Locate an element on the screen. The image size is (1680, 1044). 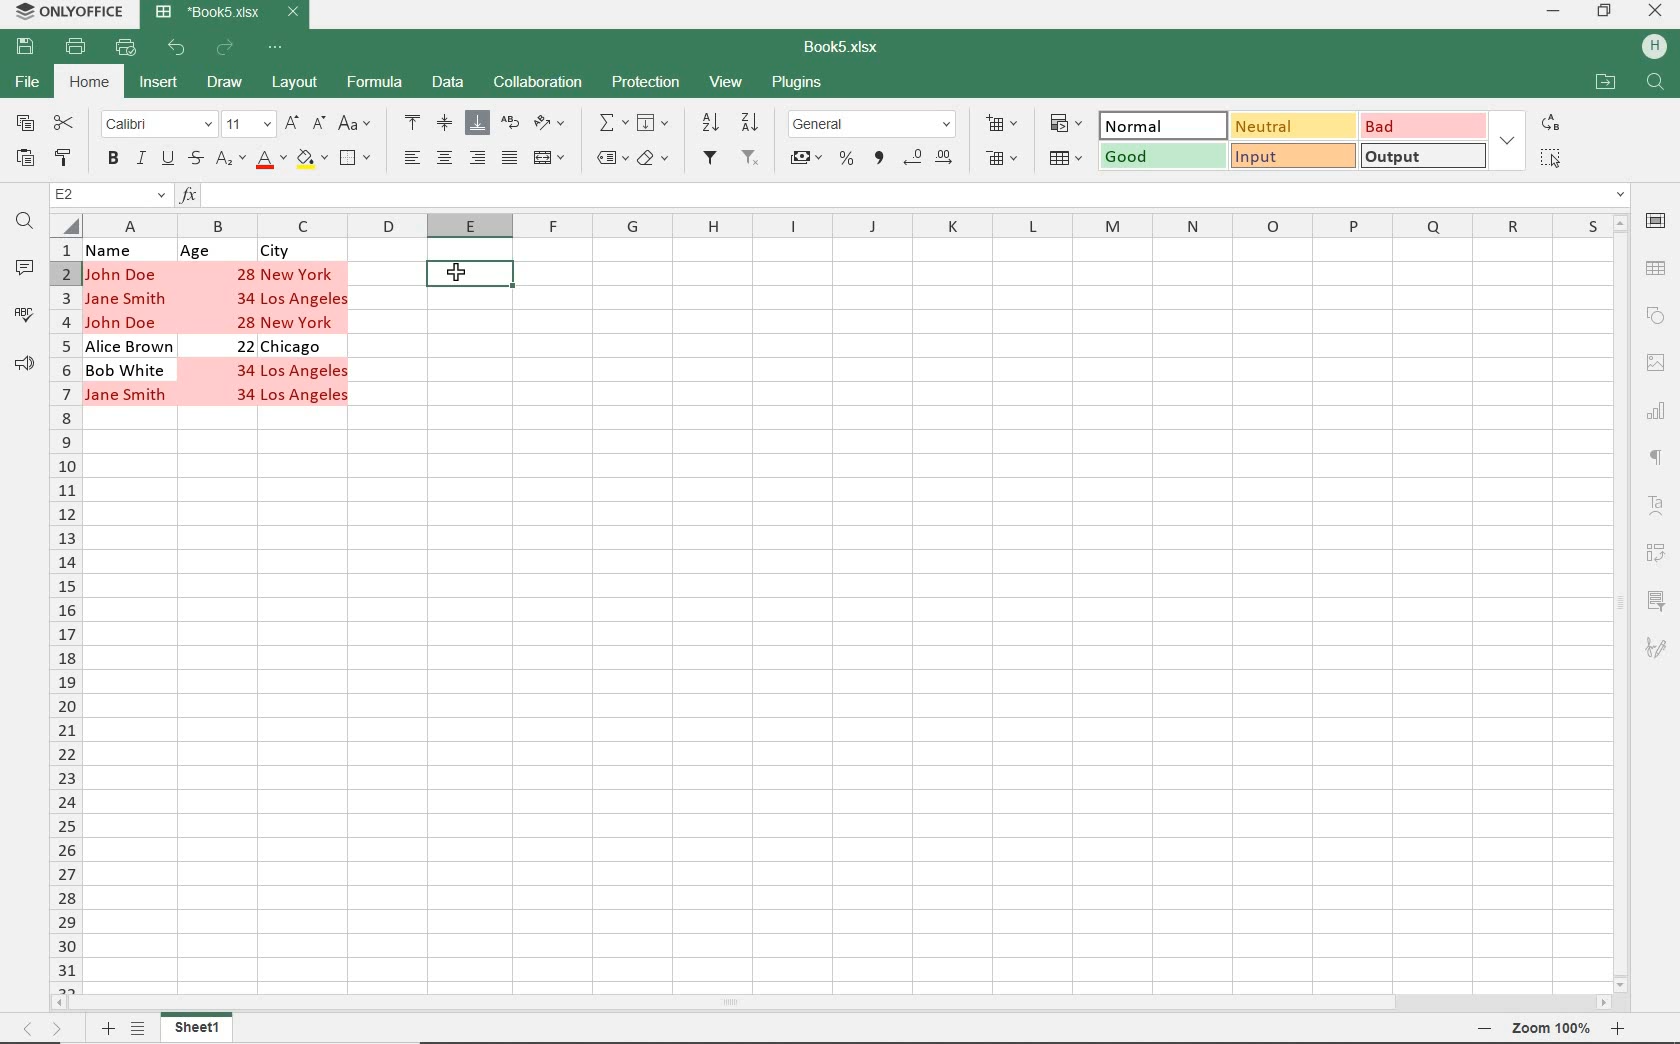
PIVOT TABLE is located at coordinates (1655, 555).